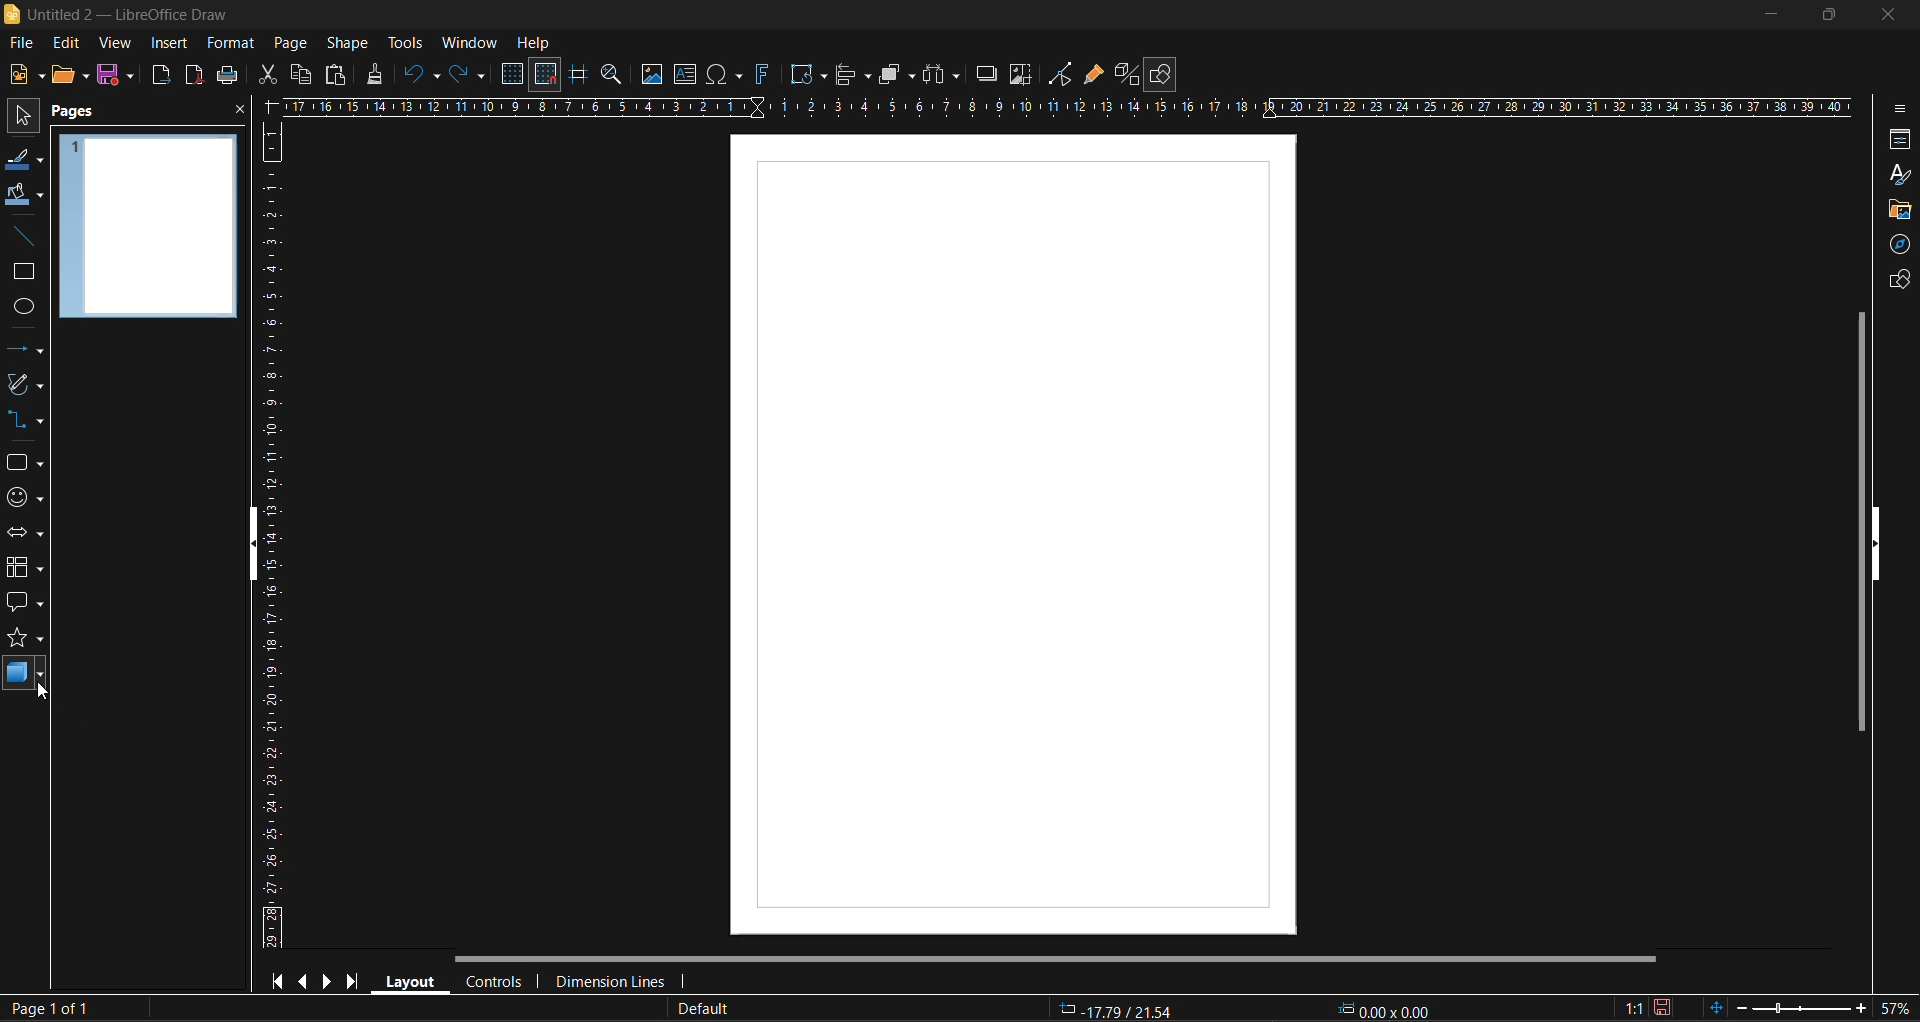 The image size is (1920, 1022). What do you see at coordinates (1663, 1006) in the screenshot?
I see `click to save` at bounding box center [1663, 1006].